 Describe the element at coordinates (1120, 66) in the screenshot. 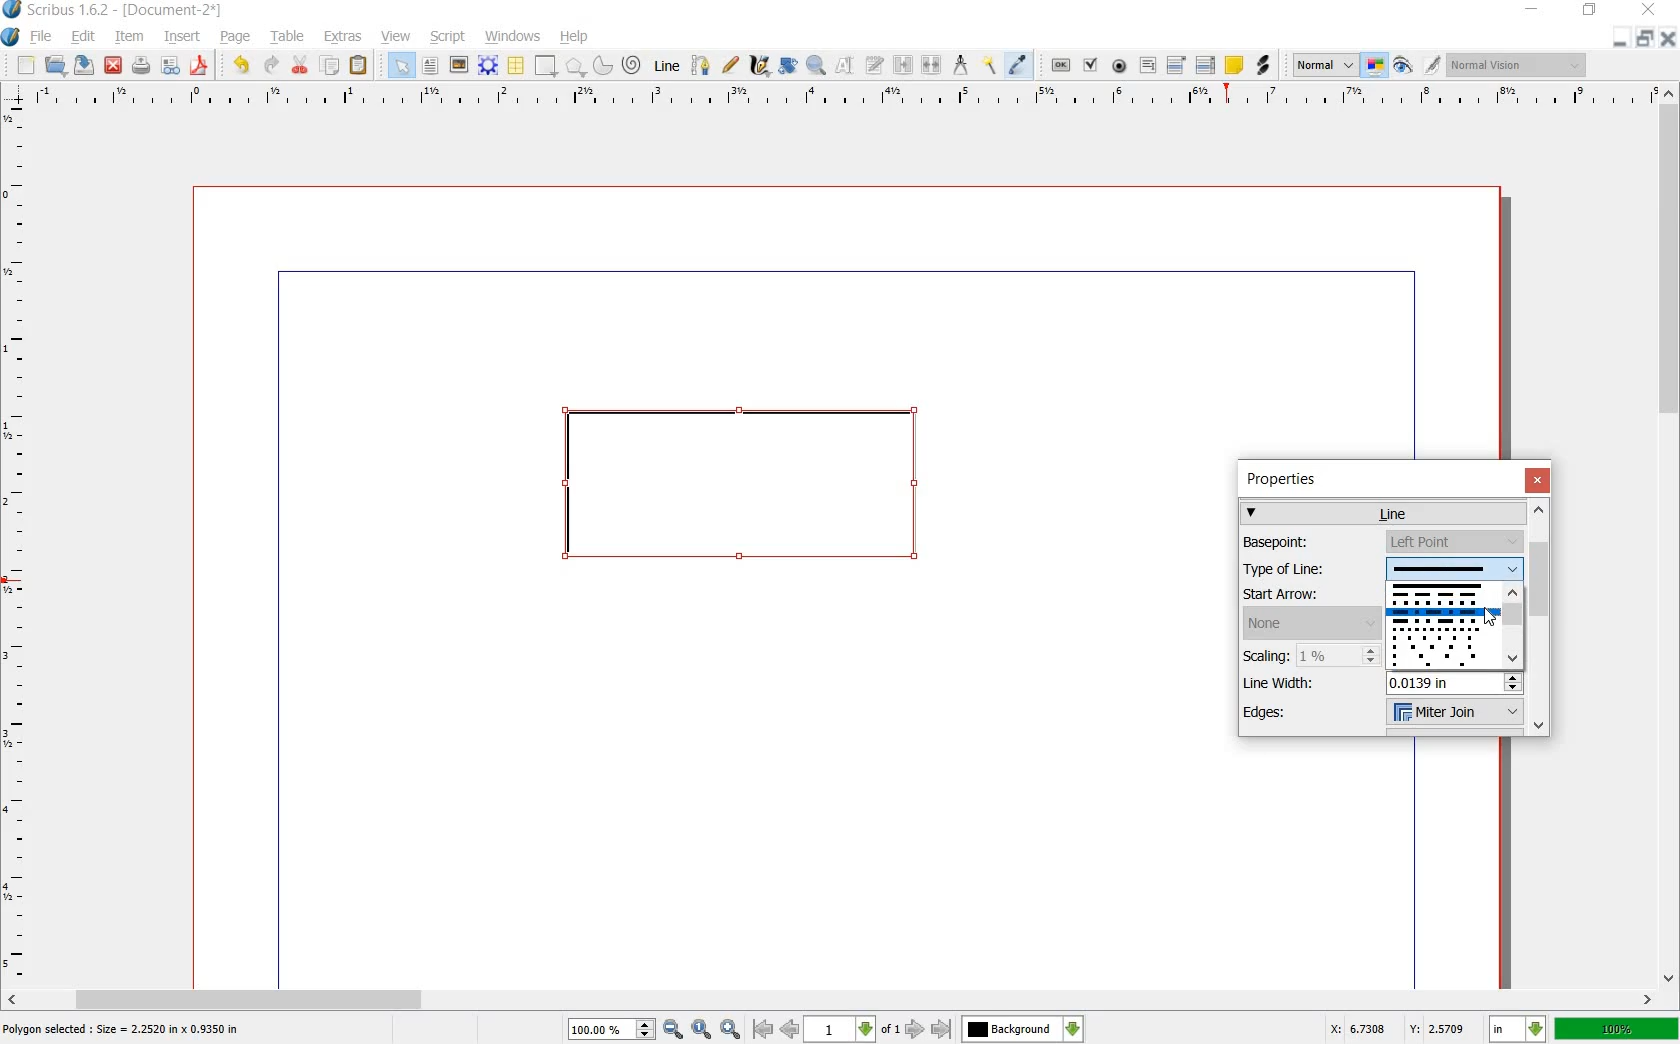

I see `PDF RADIO BUTTON` at that location.